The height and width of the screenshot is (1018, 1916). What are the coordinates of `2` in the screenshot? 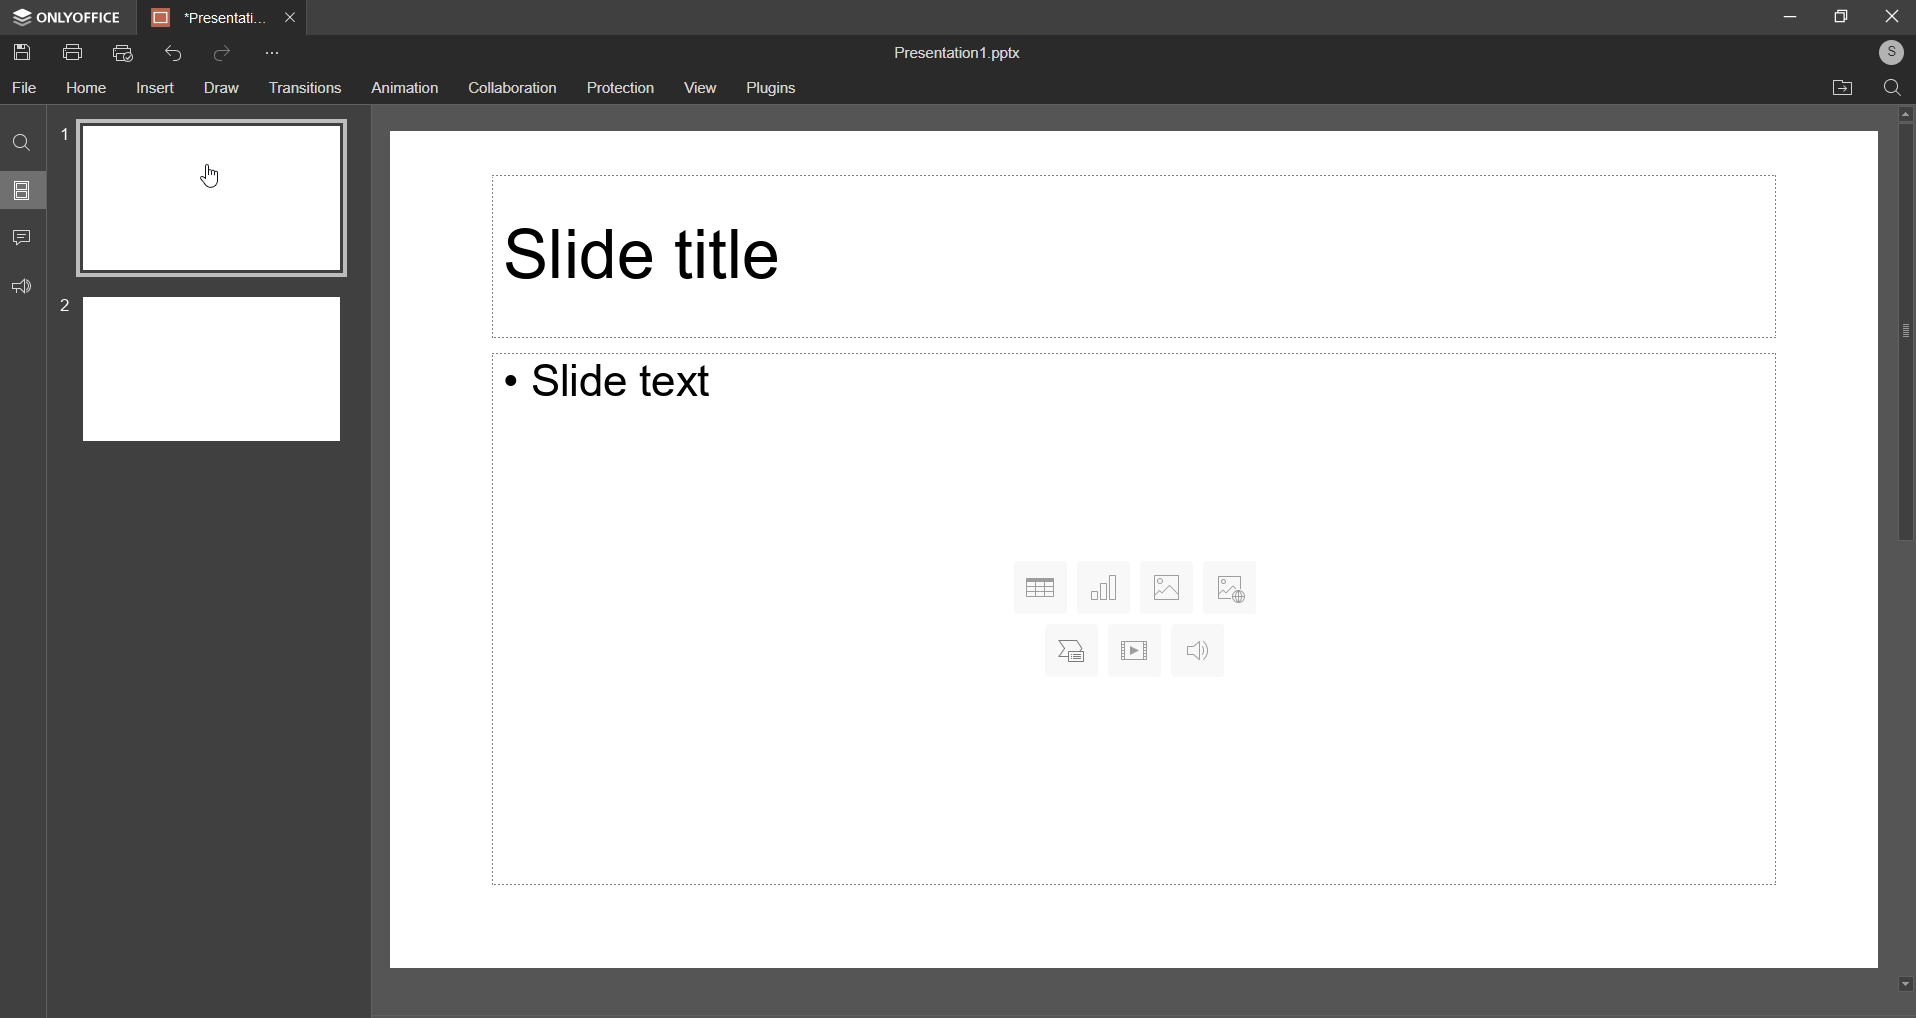 It's located at (66, 307).